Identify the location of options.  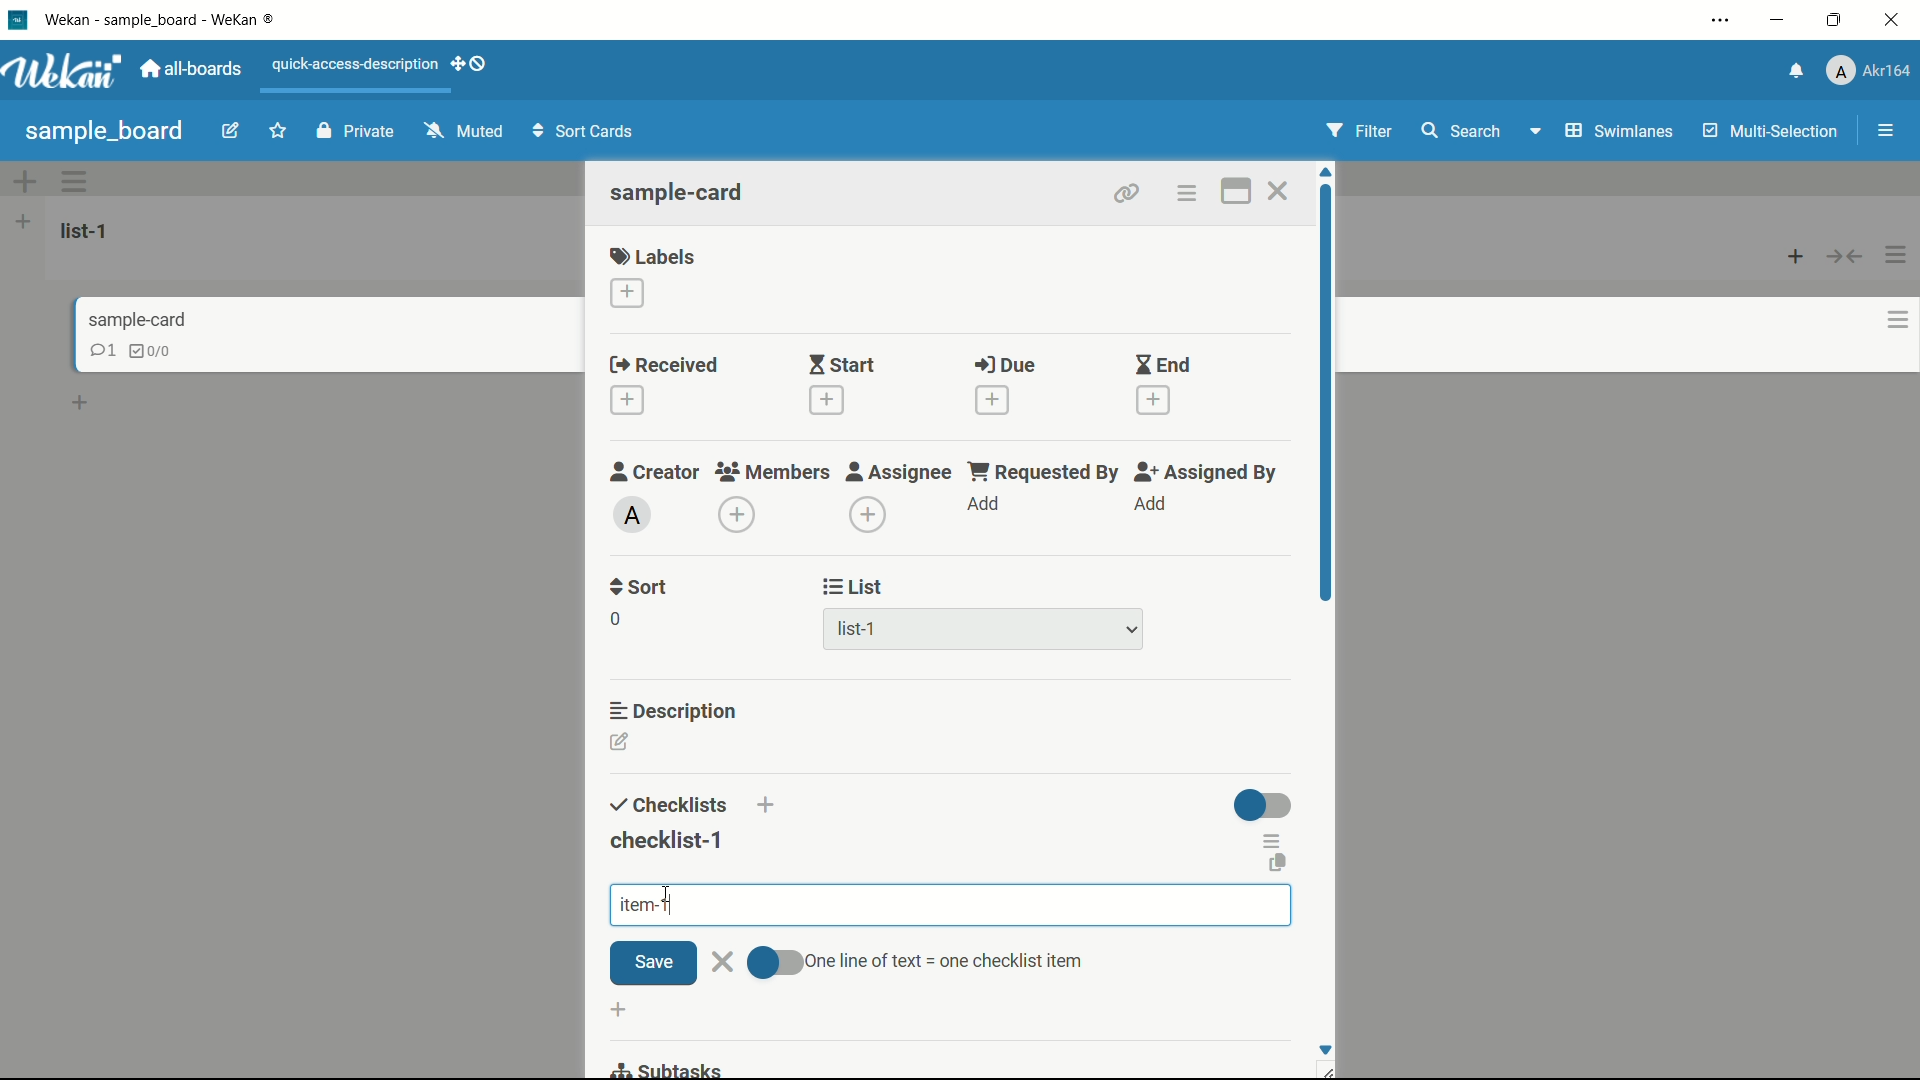
(1890, 316).